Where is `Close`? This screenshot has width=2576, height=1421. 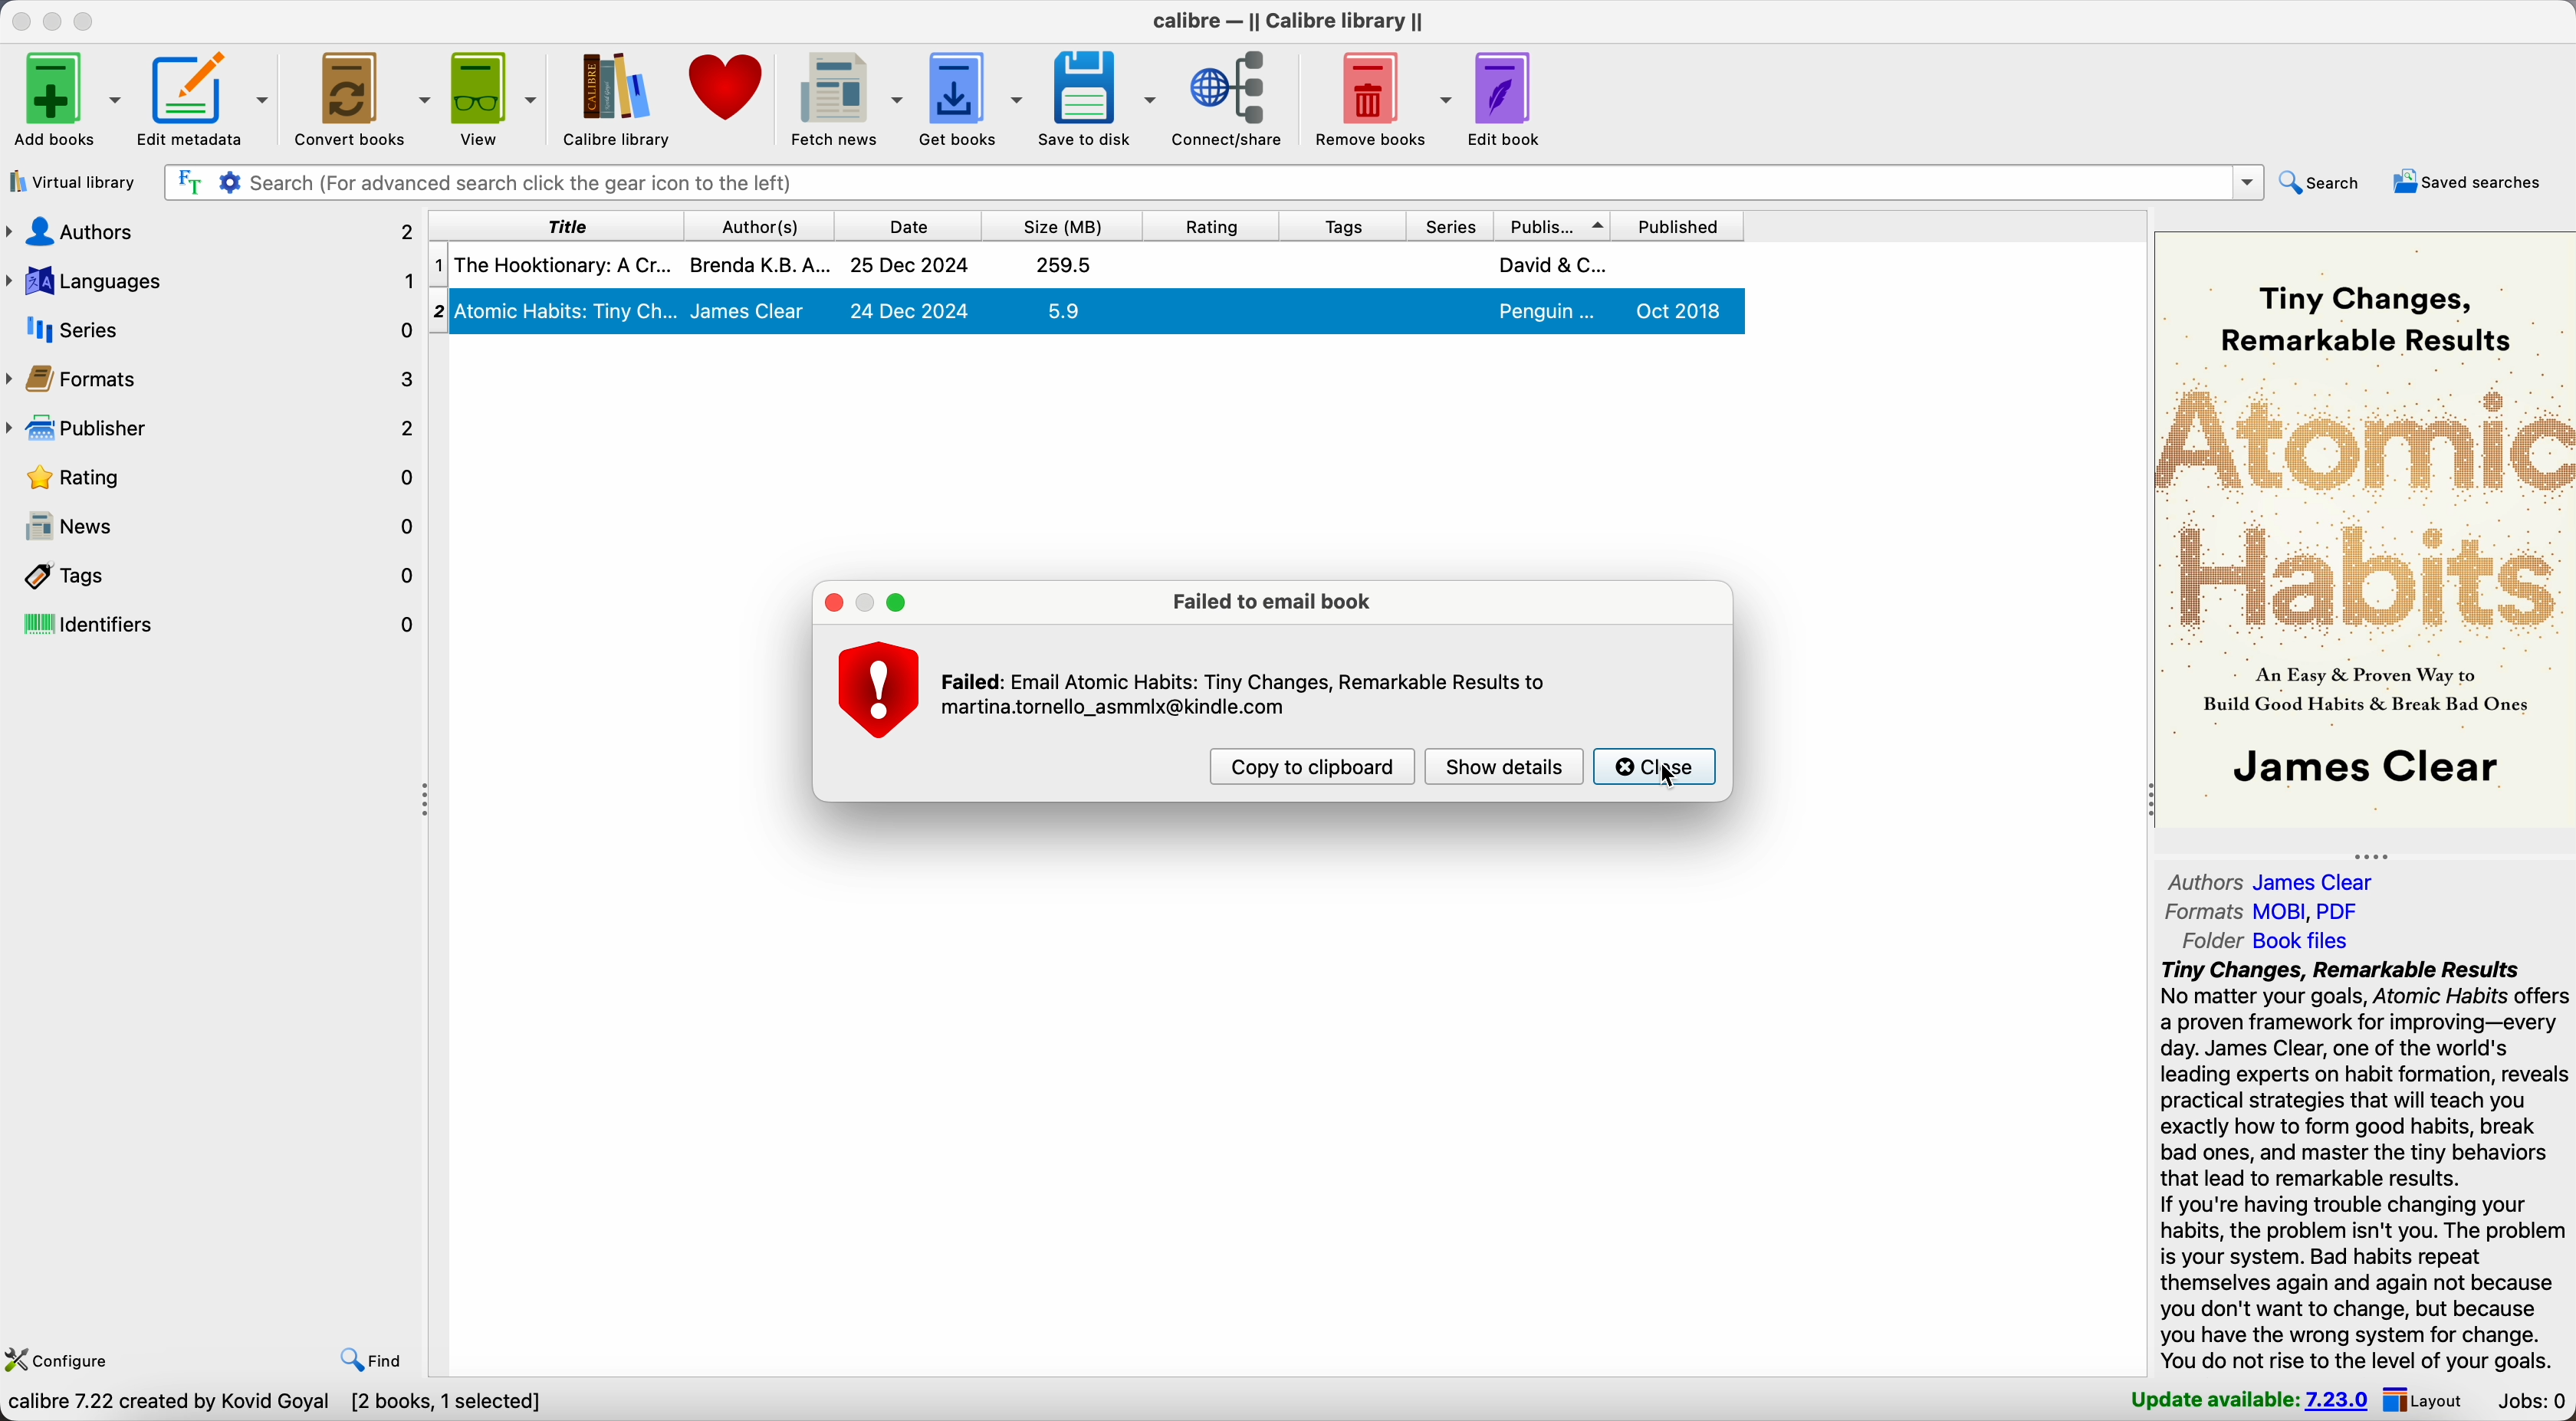
Close is located at coordinates (1655, 764).